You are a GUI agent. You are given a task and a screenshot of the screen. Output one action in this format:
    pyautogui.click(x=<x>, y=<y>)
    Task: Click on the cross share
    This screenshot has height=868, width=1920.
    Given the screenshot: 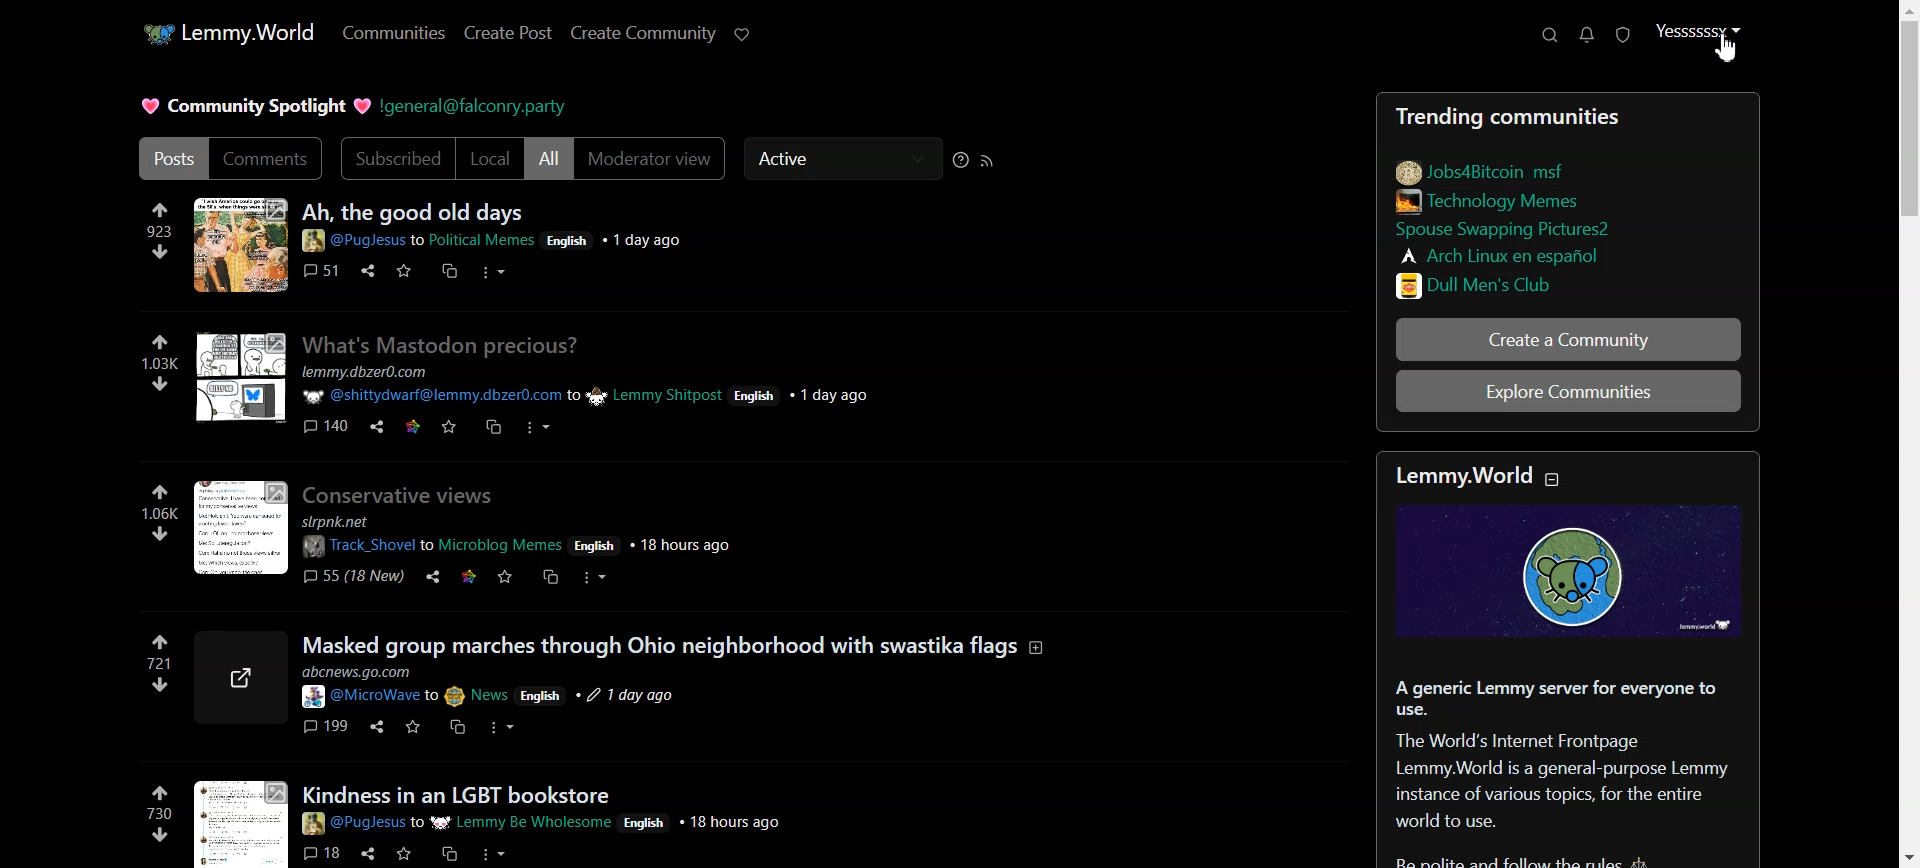 What is the action you would take?
    pyautogui.click(x=445, y=849)
    